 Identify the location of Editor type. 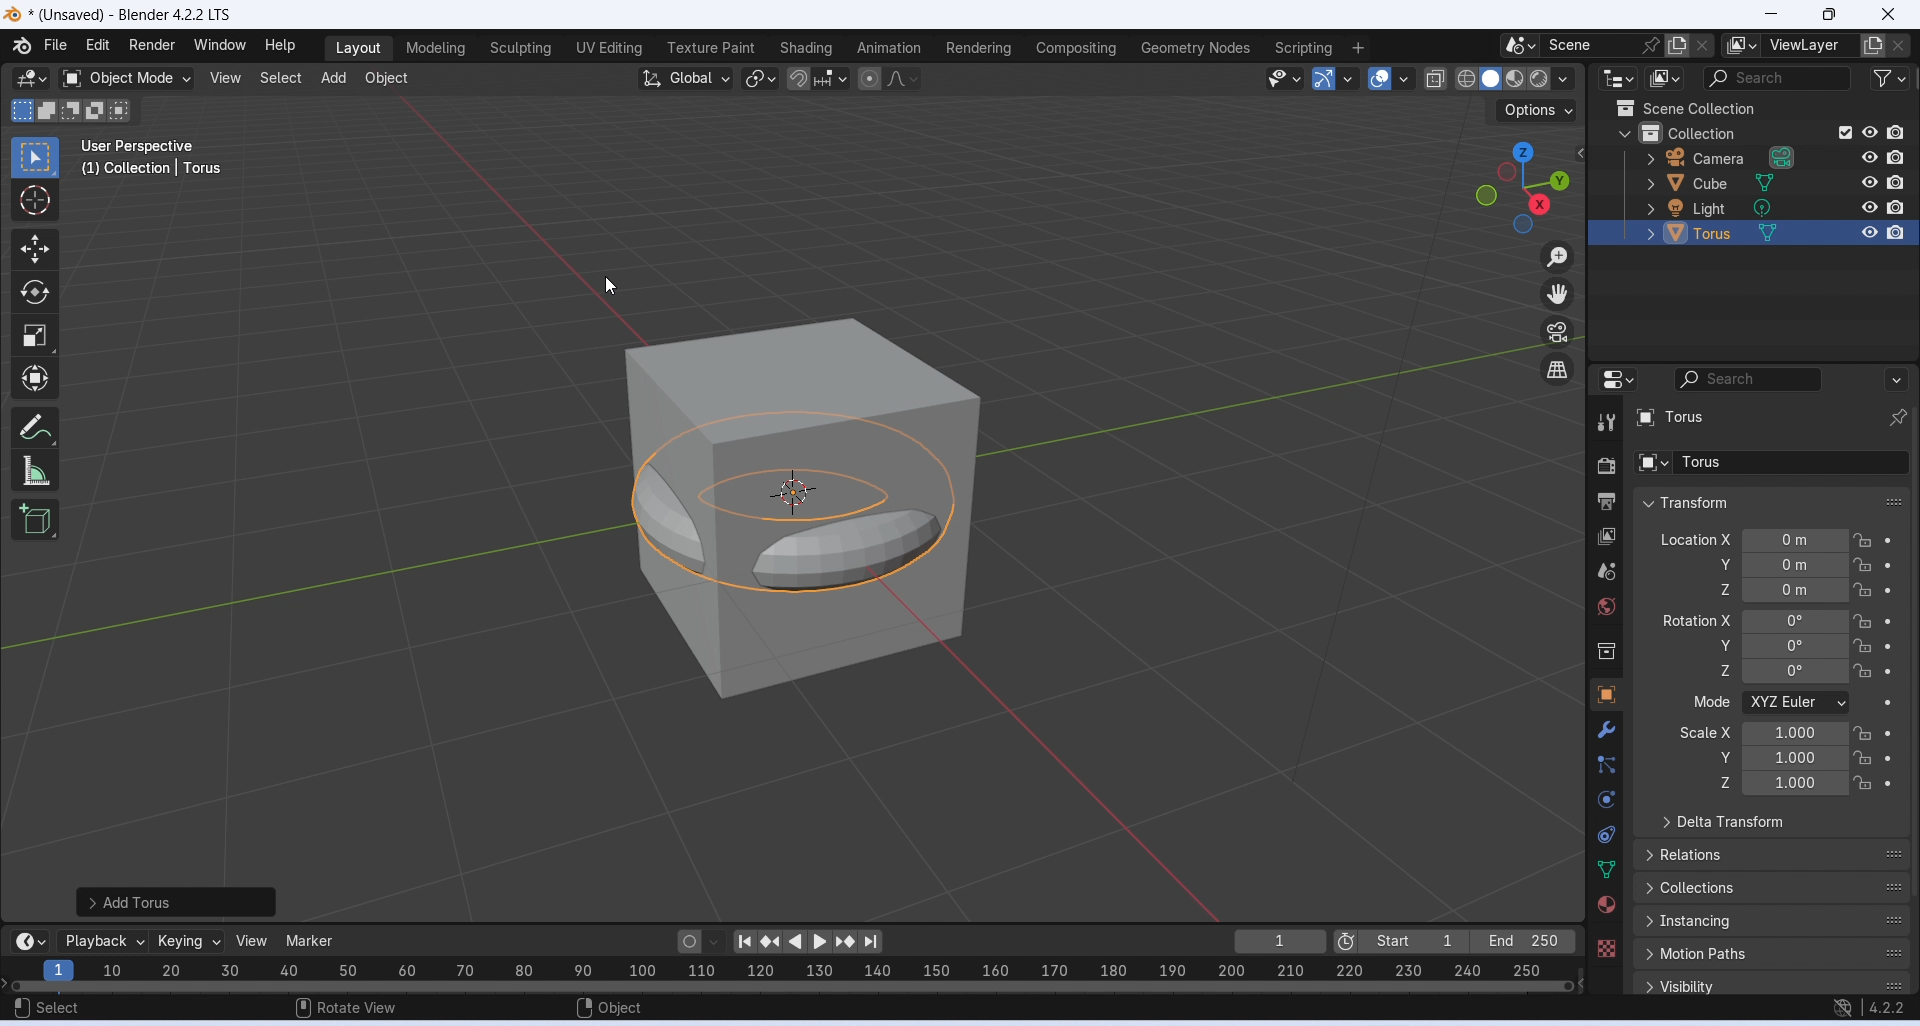
(27, 940).